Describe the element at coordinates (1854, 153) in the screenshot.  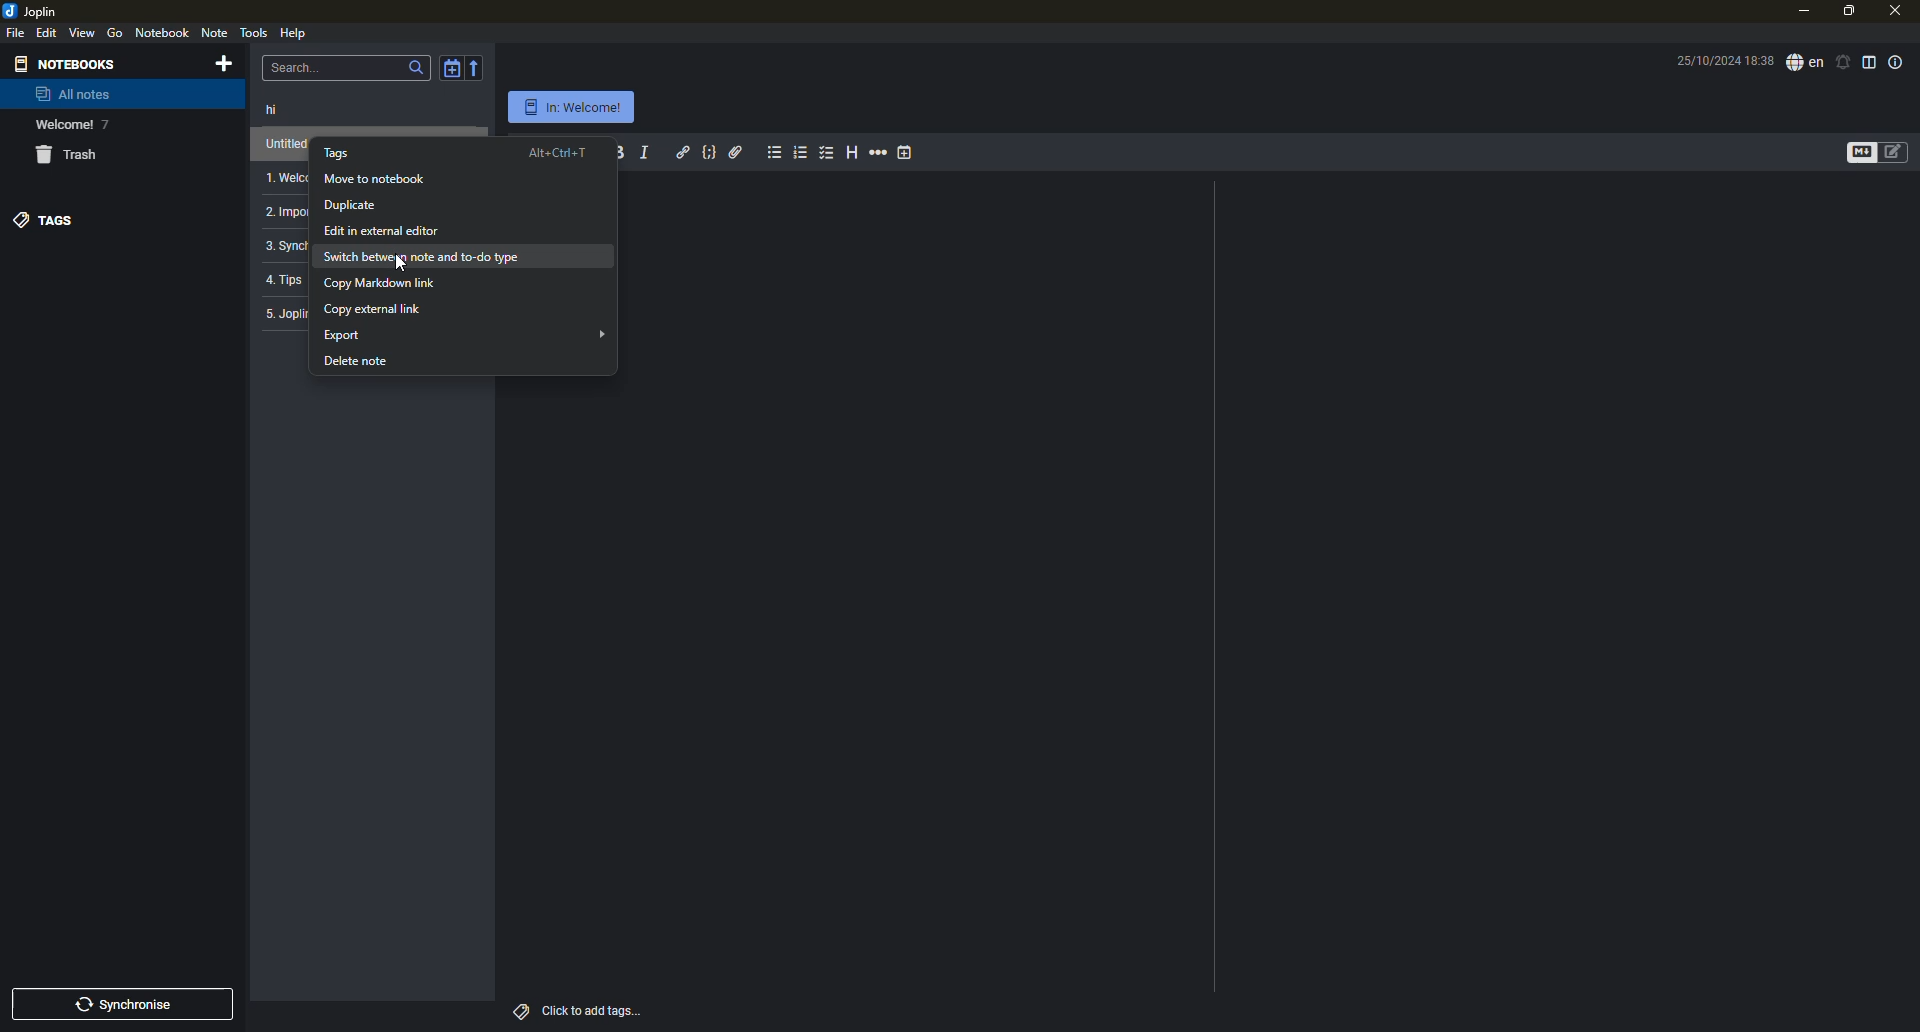
I see `toggle editors` at that location.